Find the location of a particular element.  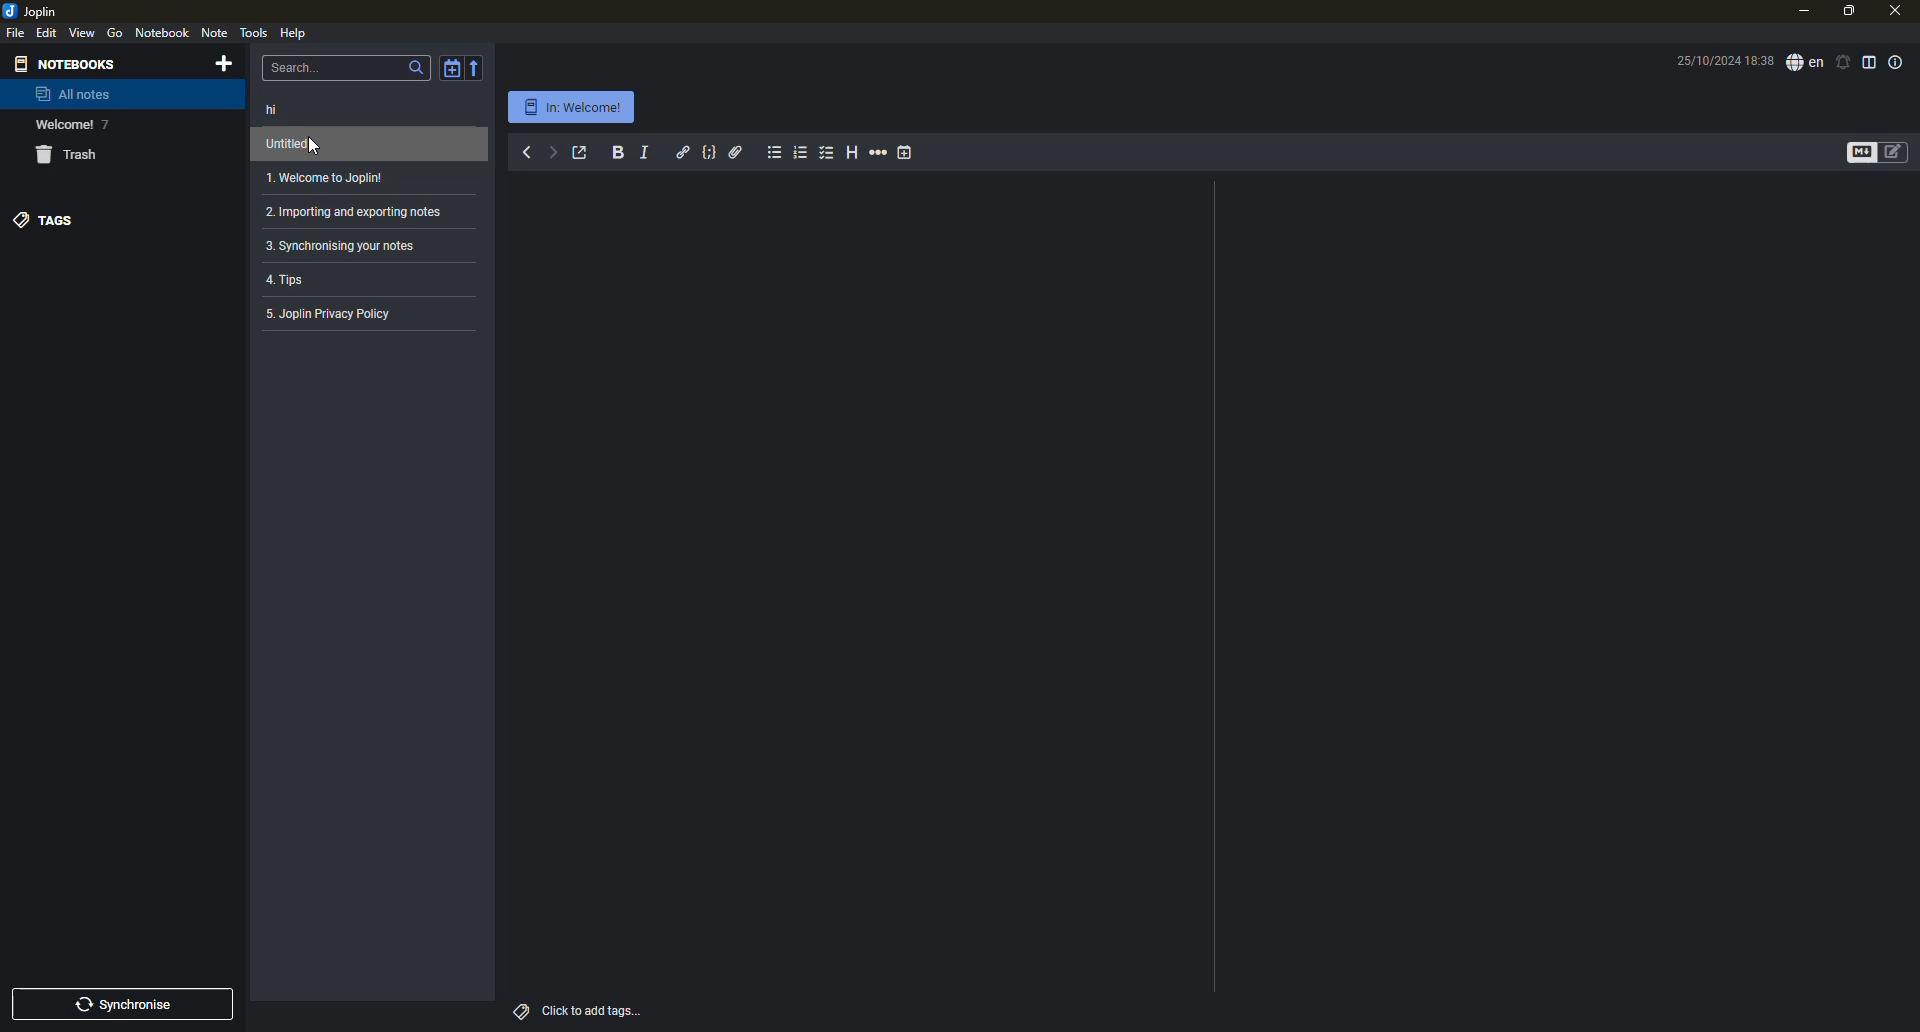

add notebook is located at coordinates (223, 63).